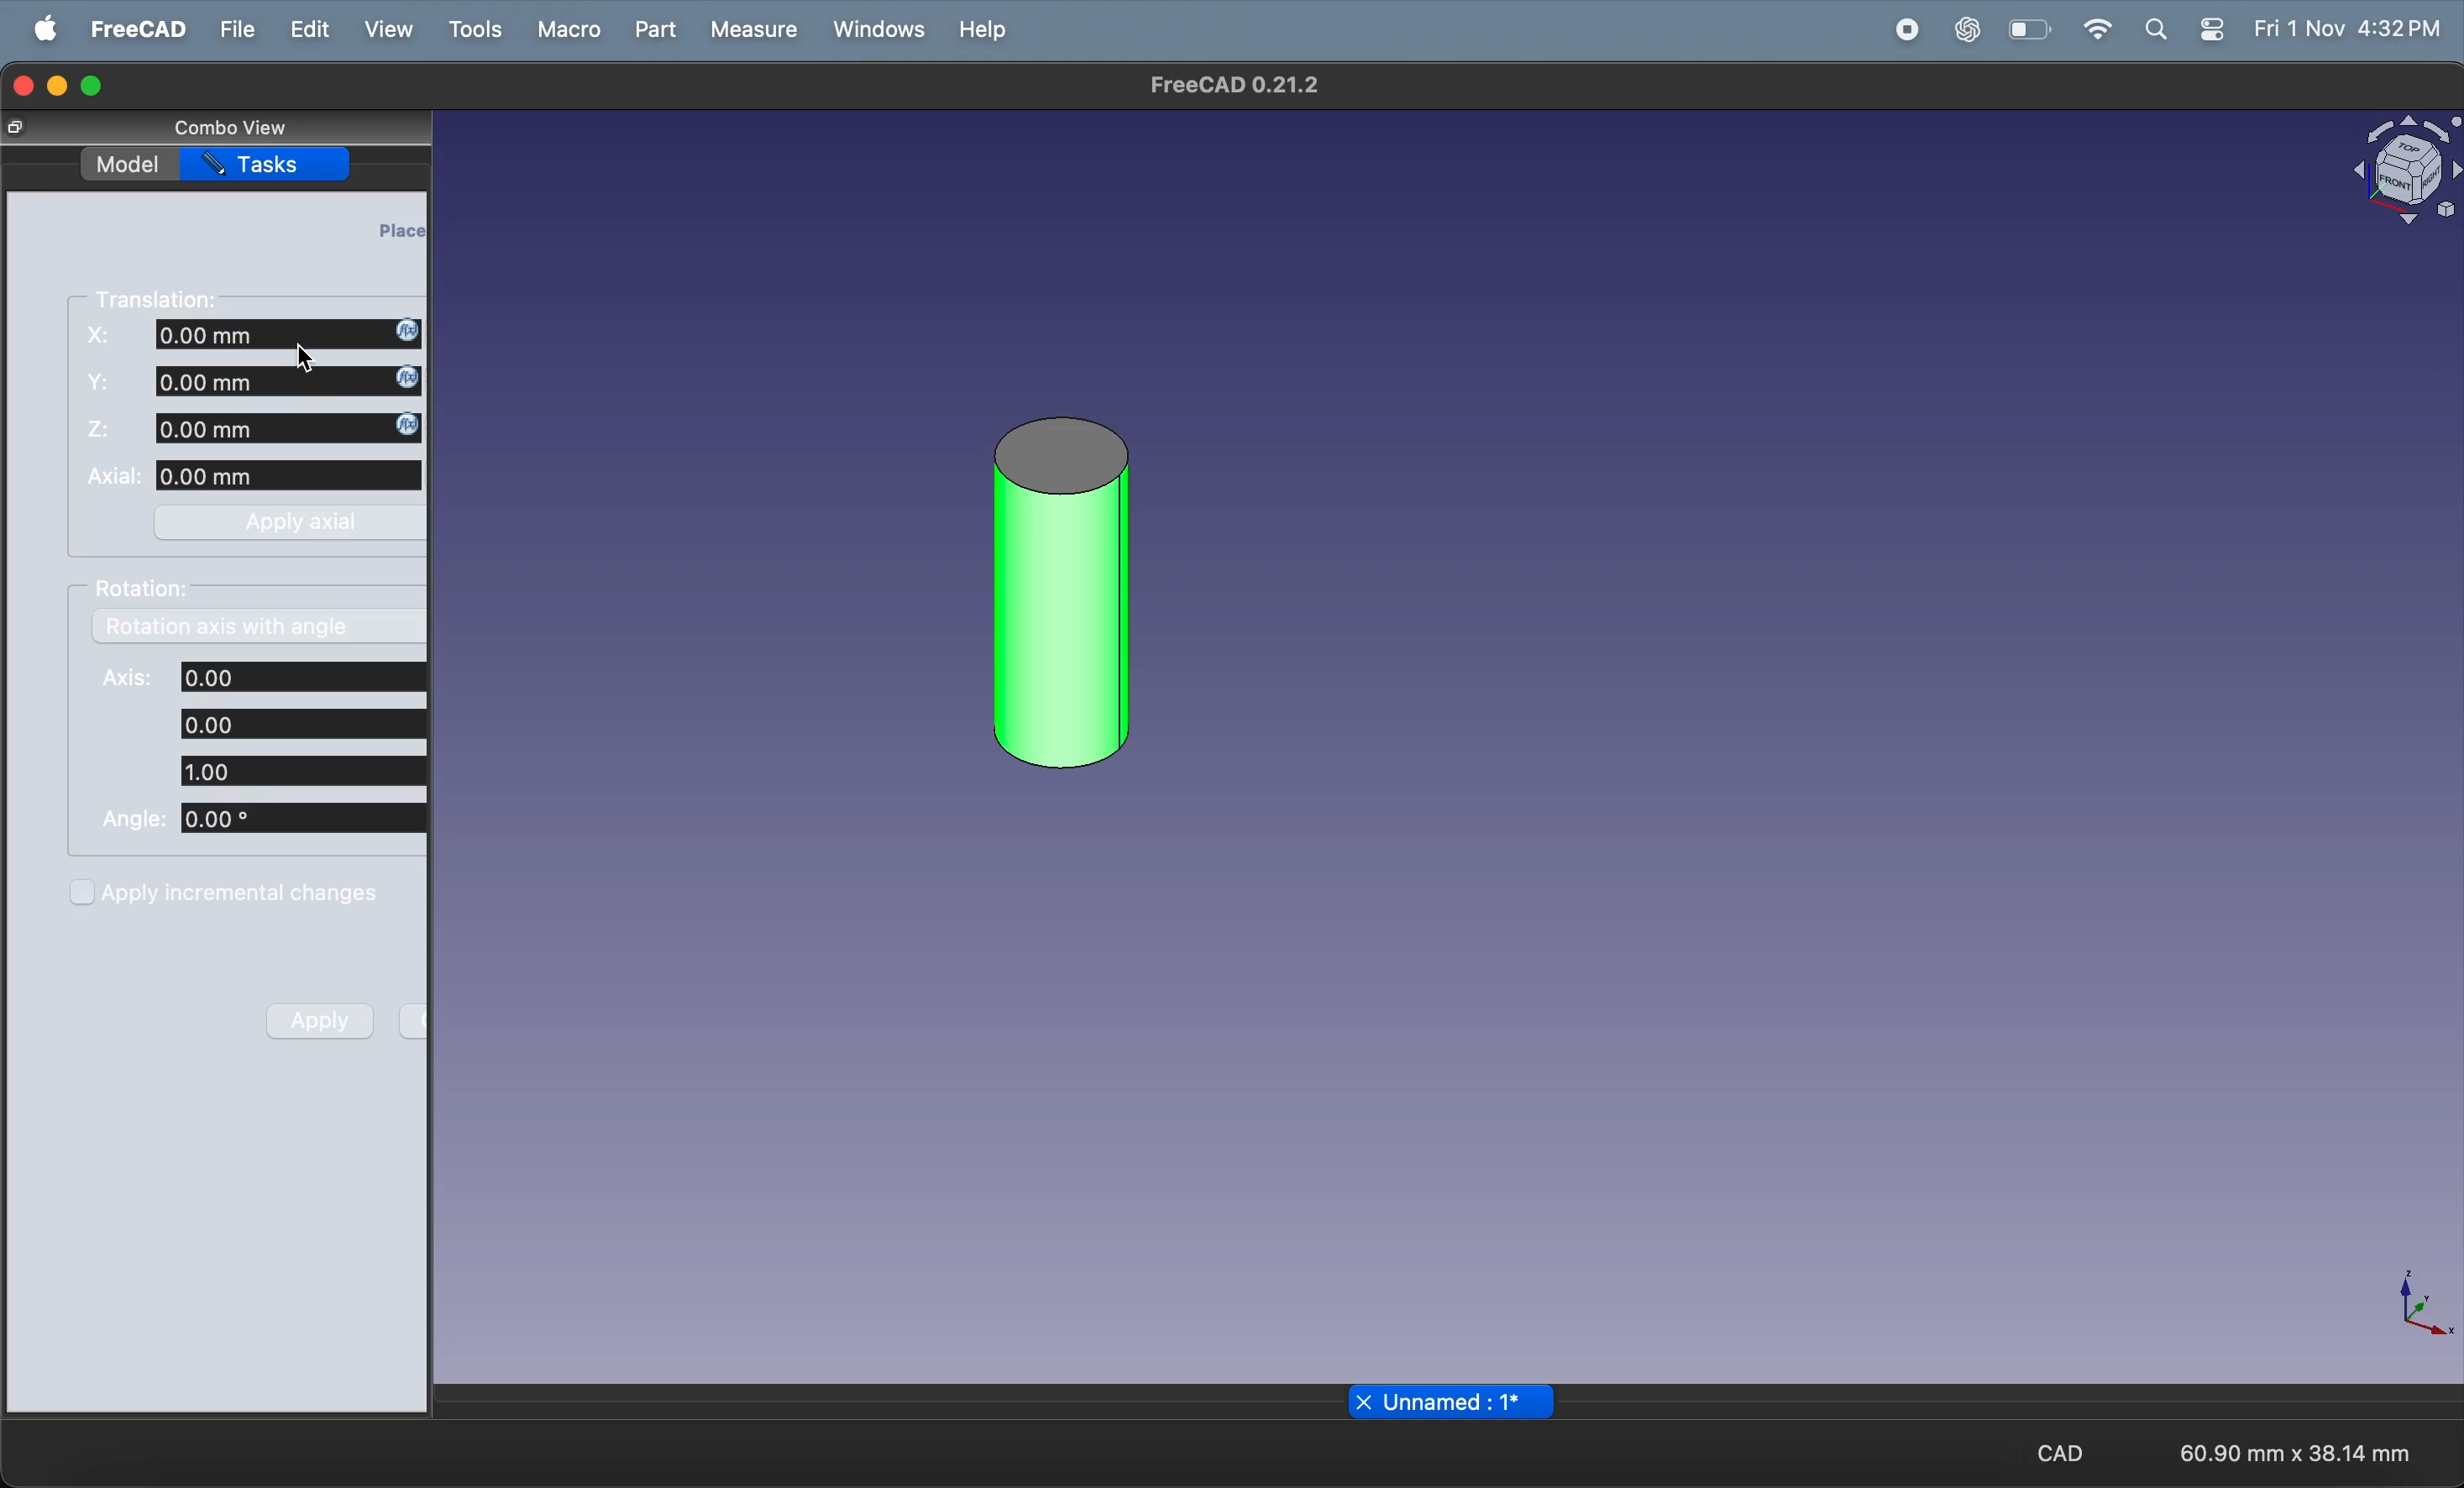  What do you see at coordinates (1233, 85) in the screenshot?
I see `freeCad  0.21.2` at bounding box center [1233, 85].